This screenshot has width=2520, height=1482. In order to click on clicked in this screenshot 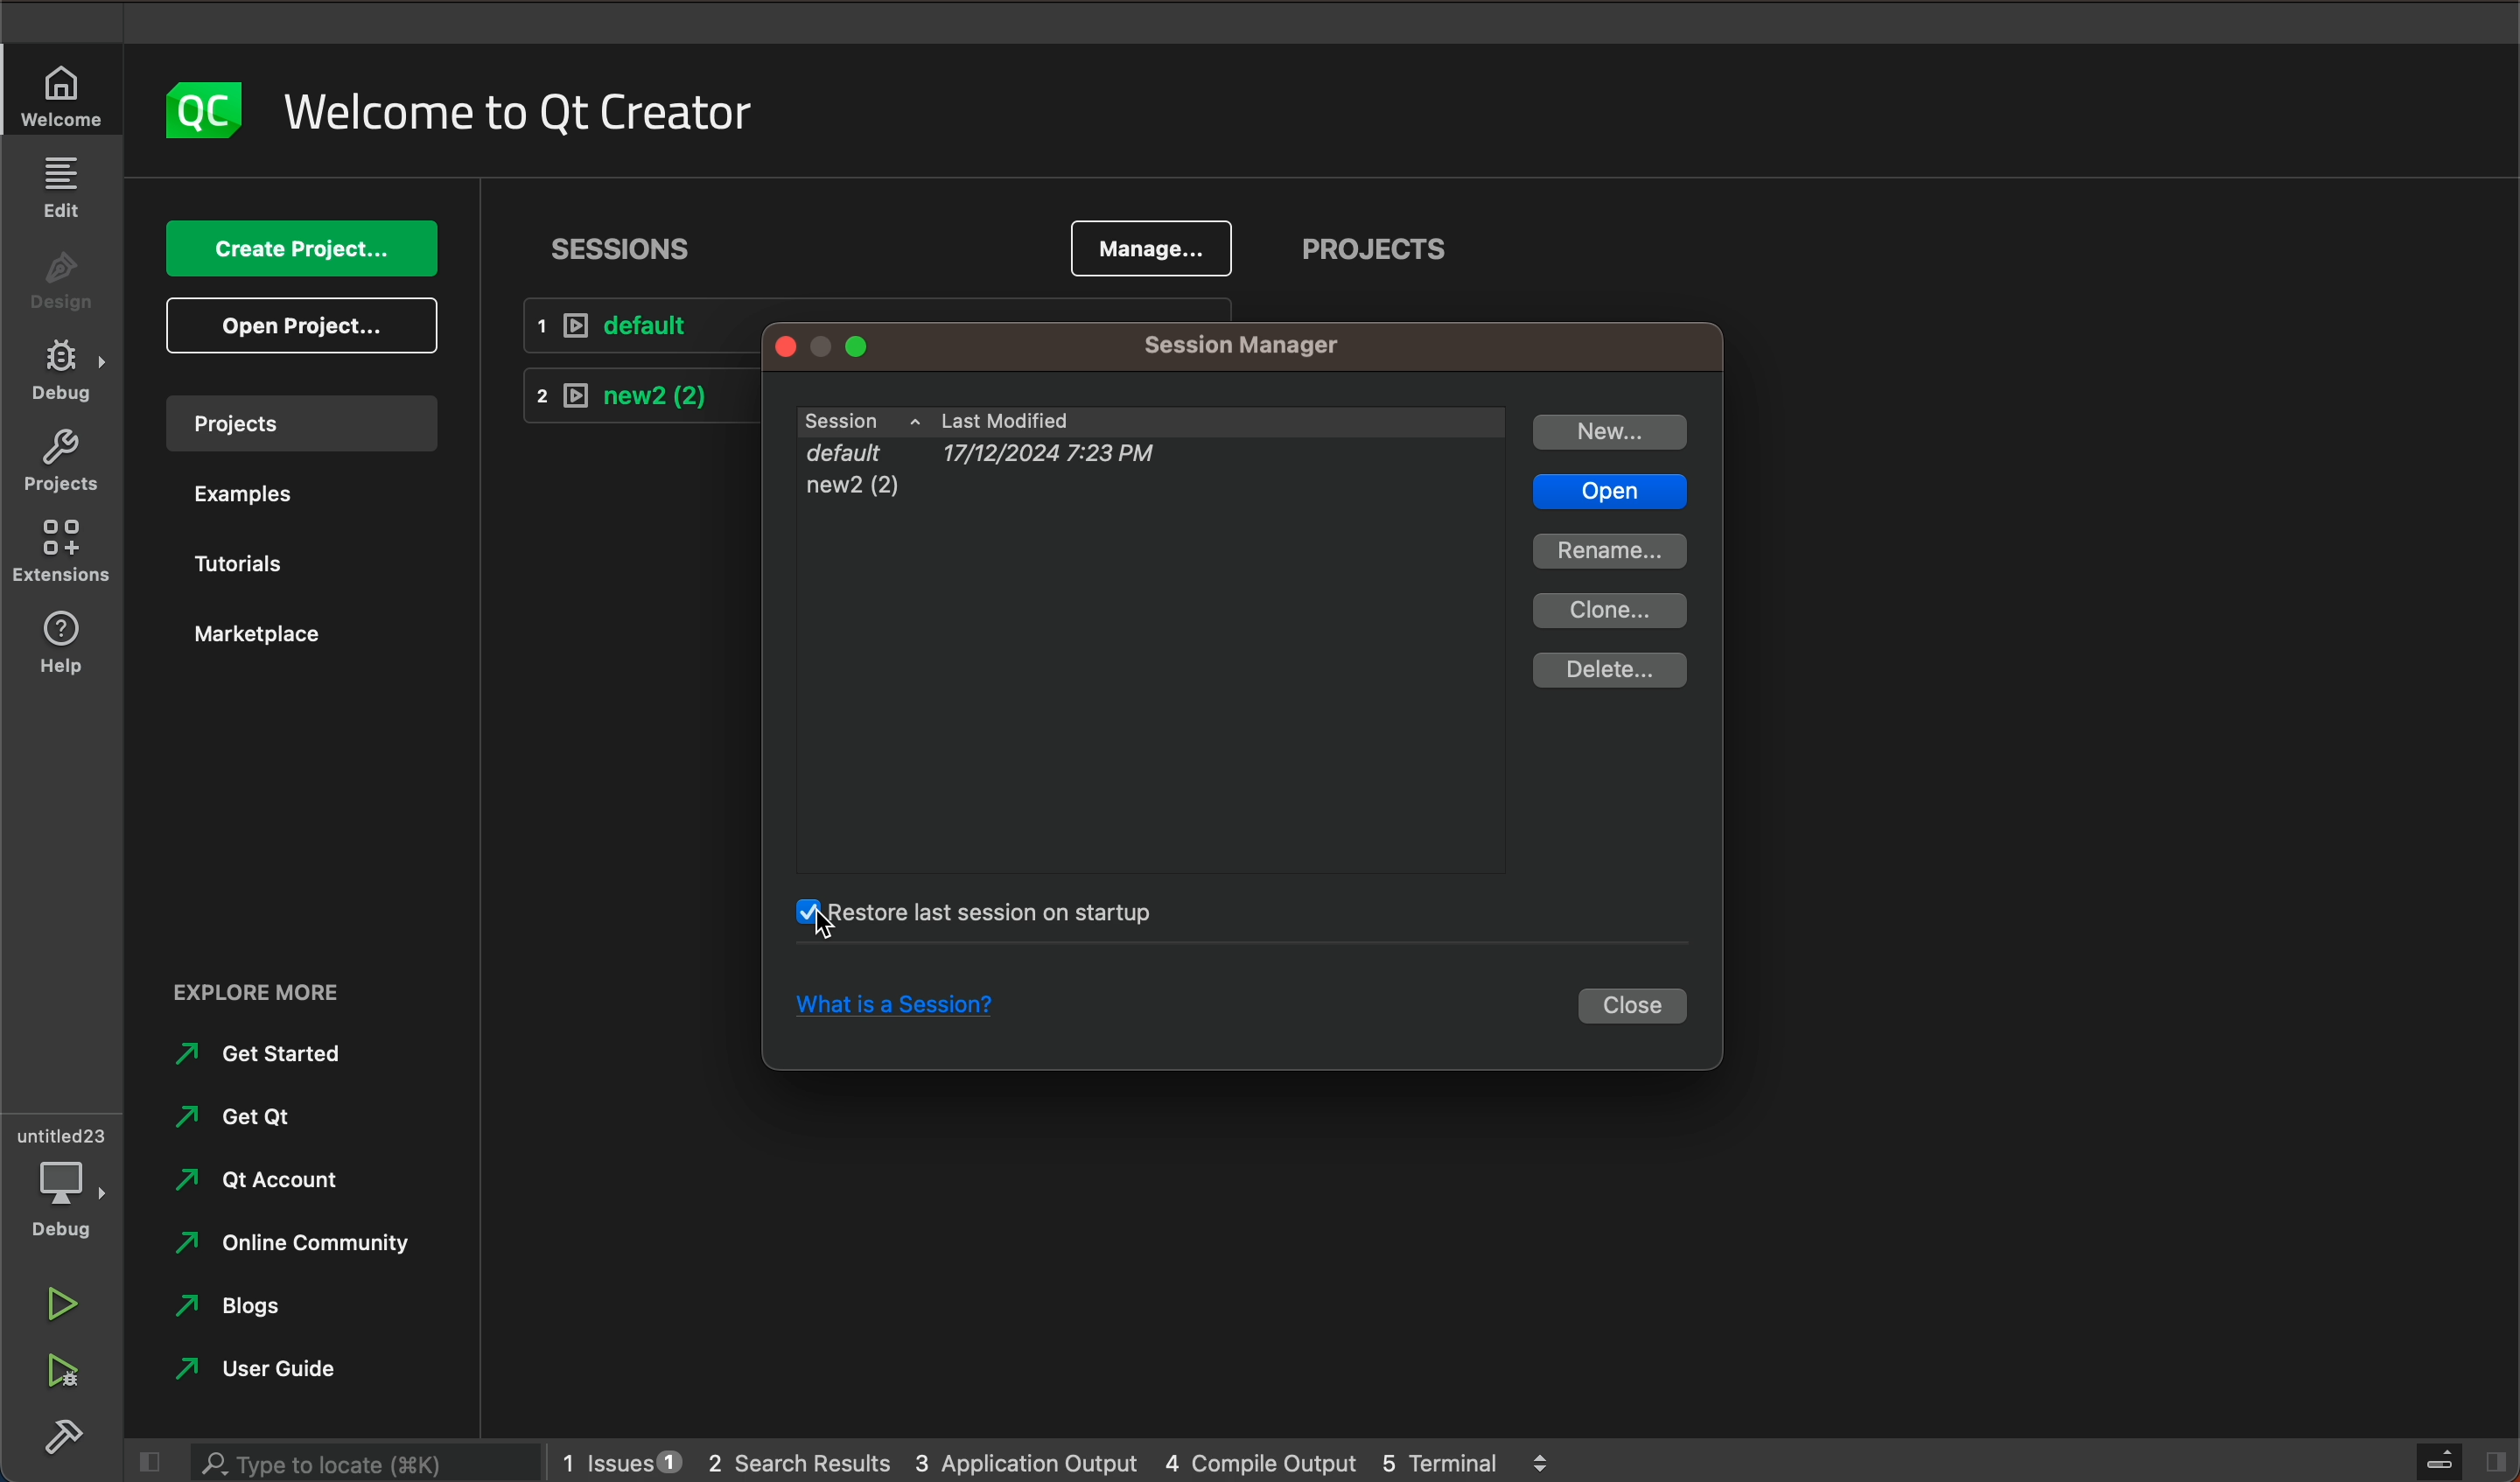, I will do `click(1013, 915)`.